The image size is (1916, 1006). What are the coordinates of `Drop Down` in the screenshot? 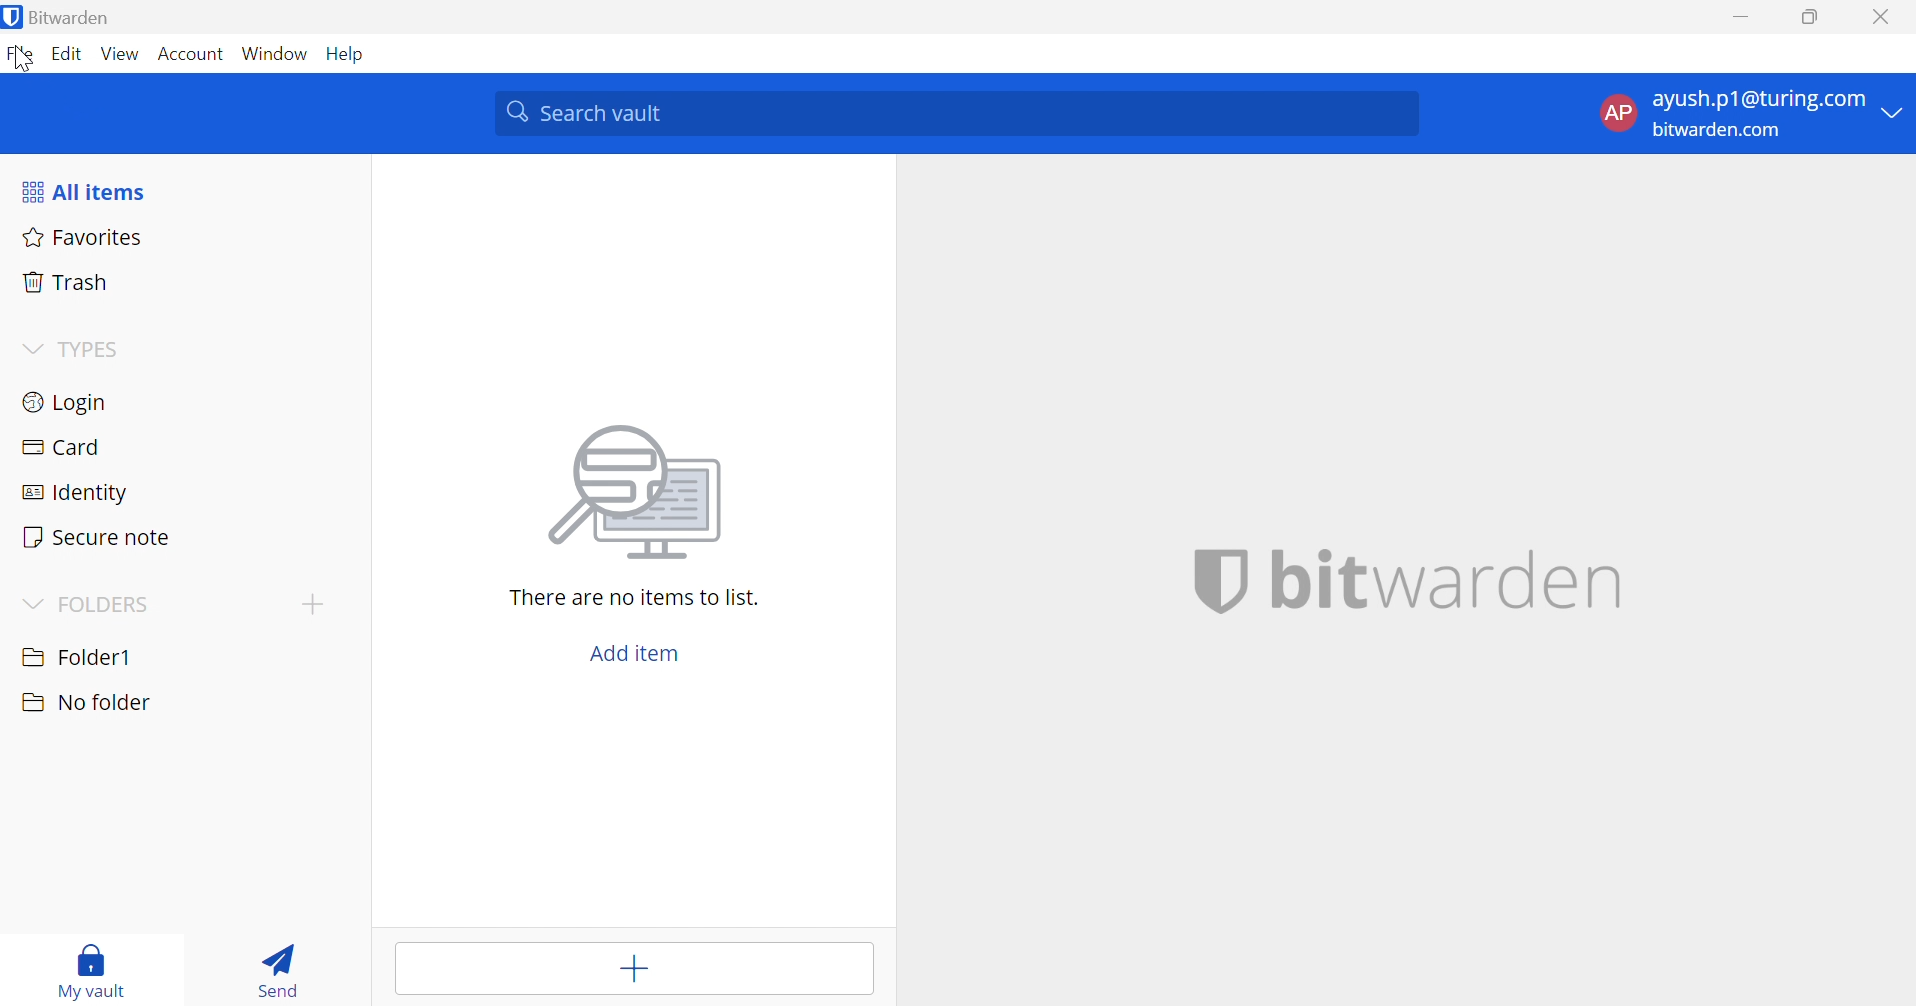 It's located at (31, 346).